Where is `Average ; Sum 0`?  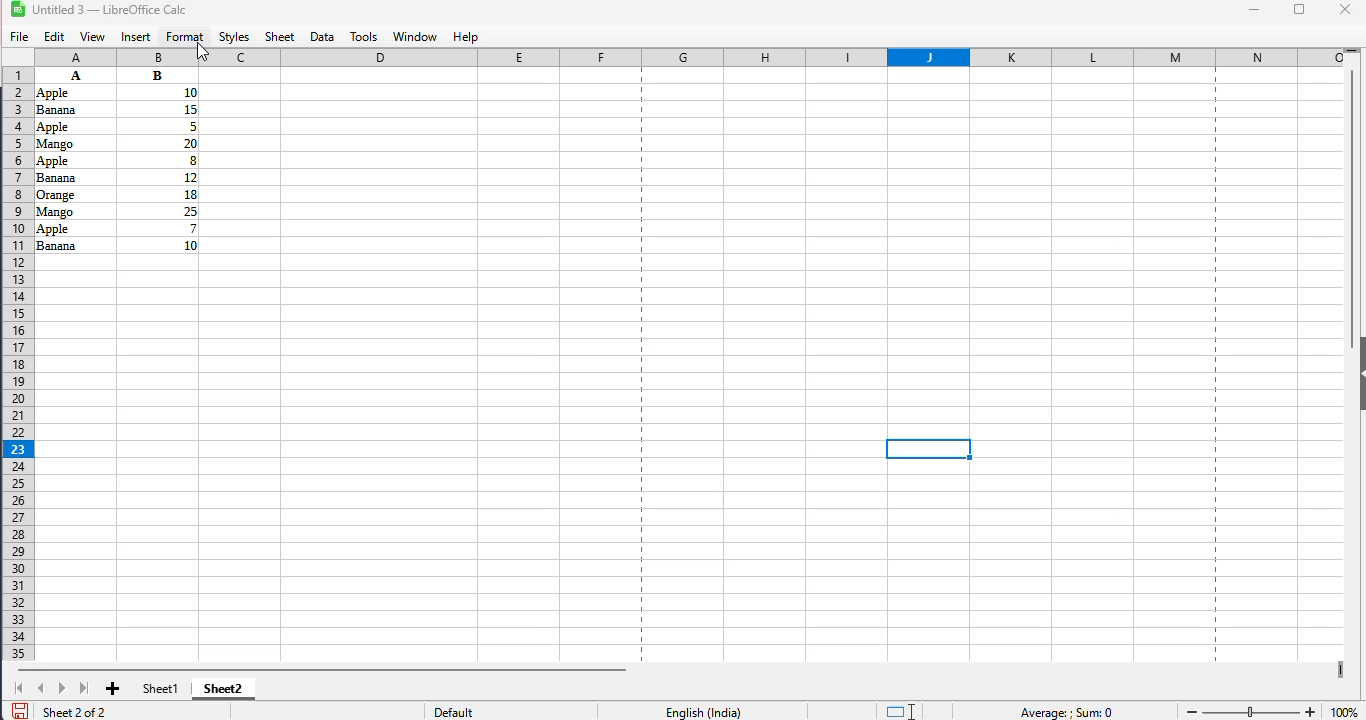 Average ; Sum 0 is located at coordinates (1065, 712).